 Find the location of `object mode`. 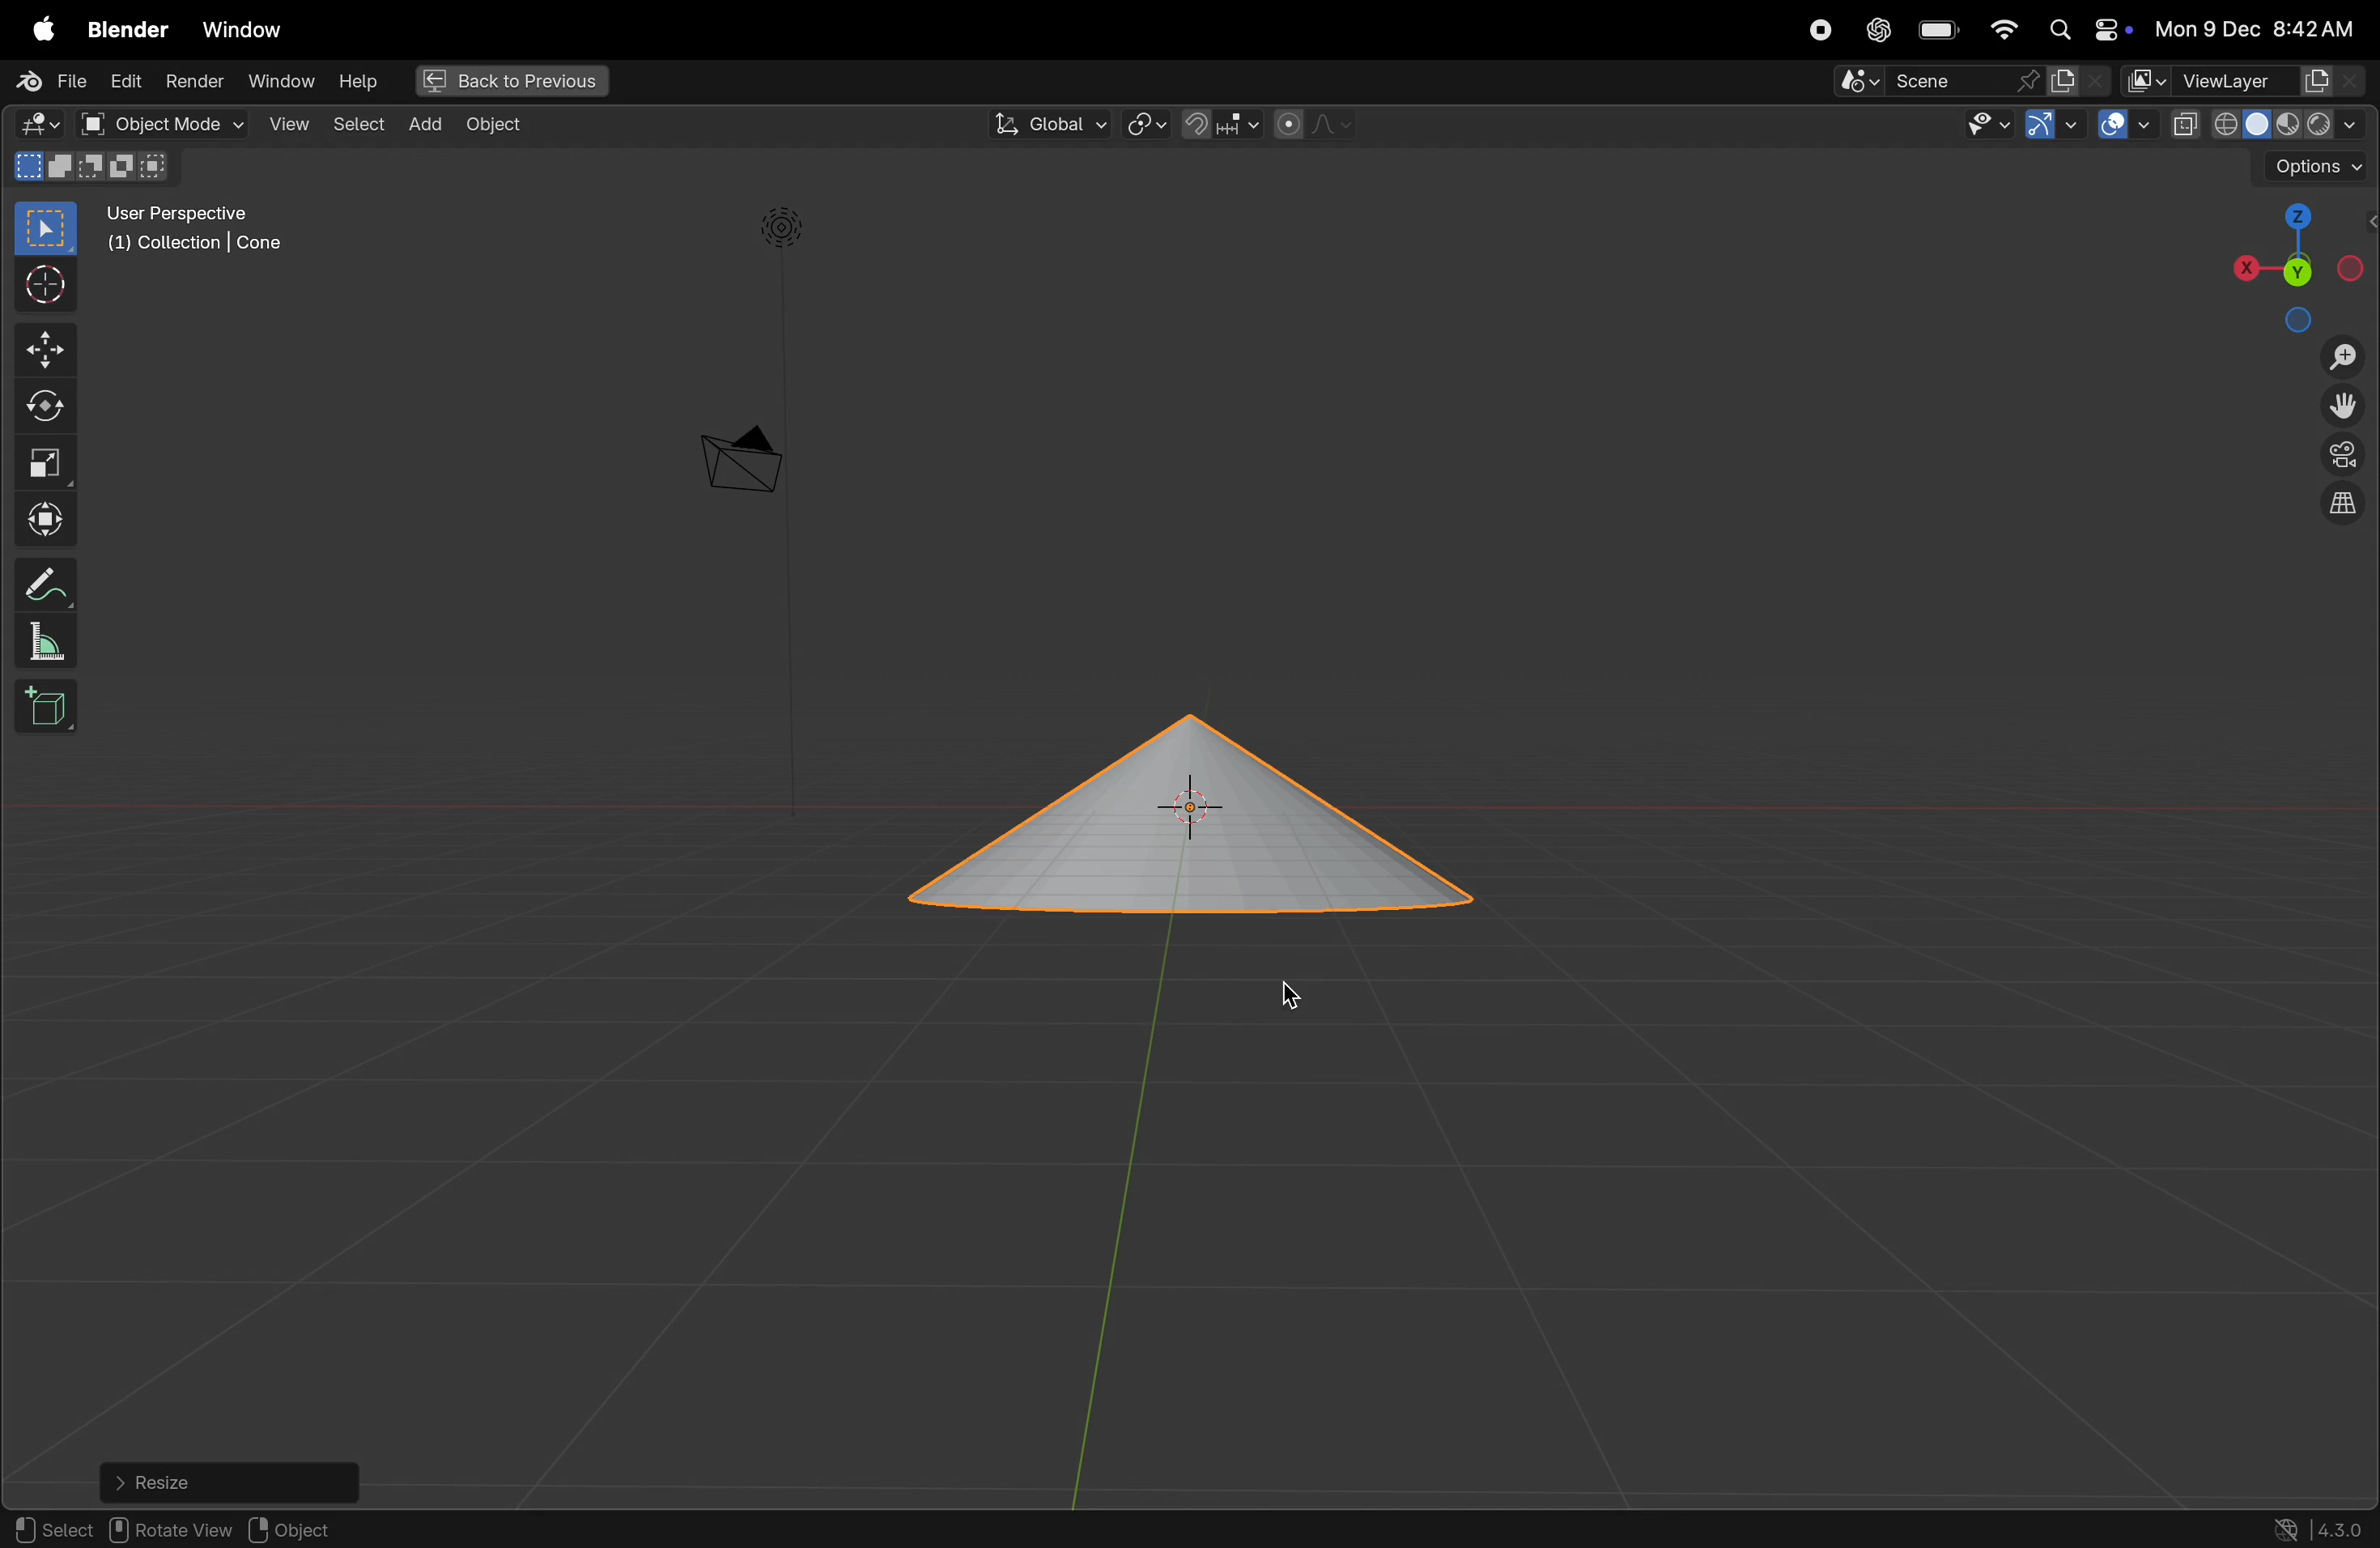

object mode is located at coordinates (161, 124).